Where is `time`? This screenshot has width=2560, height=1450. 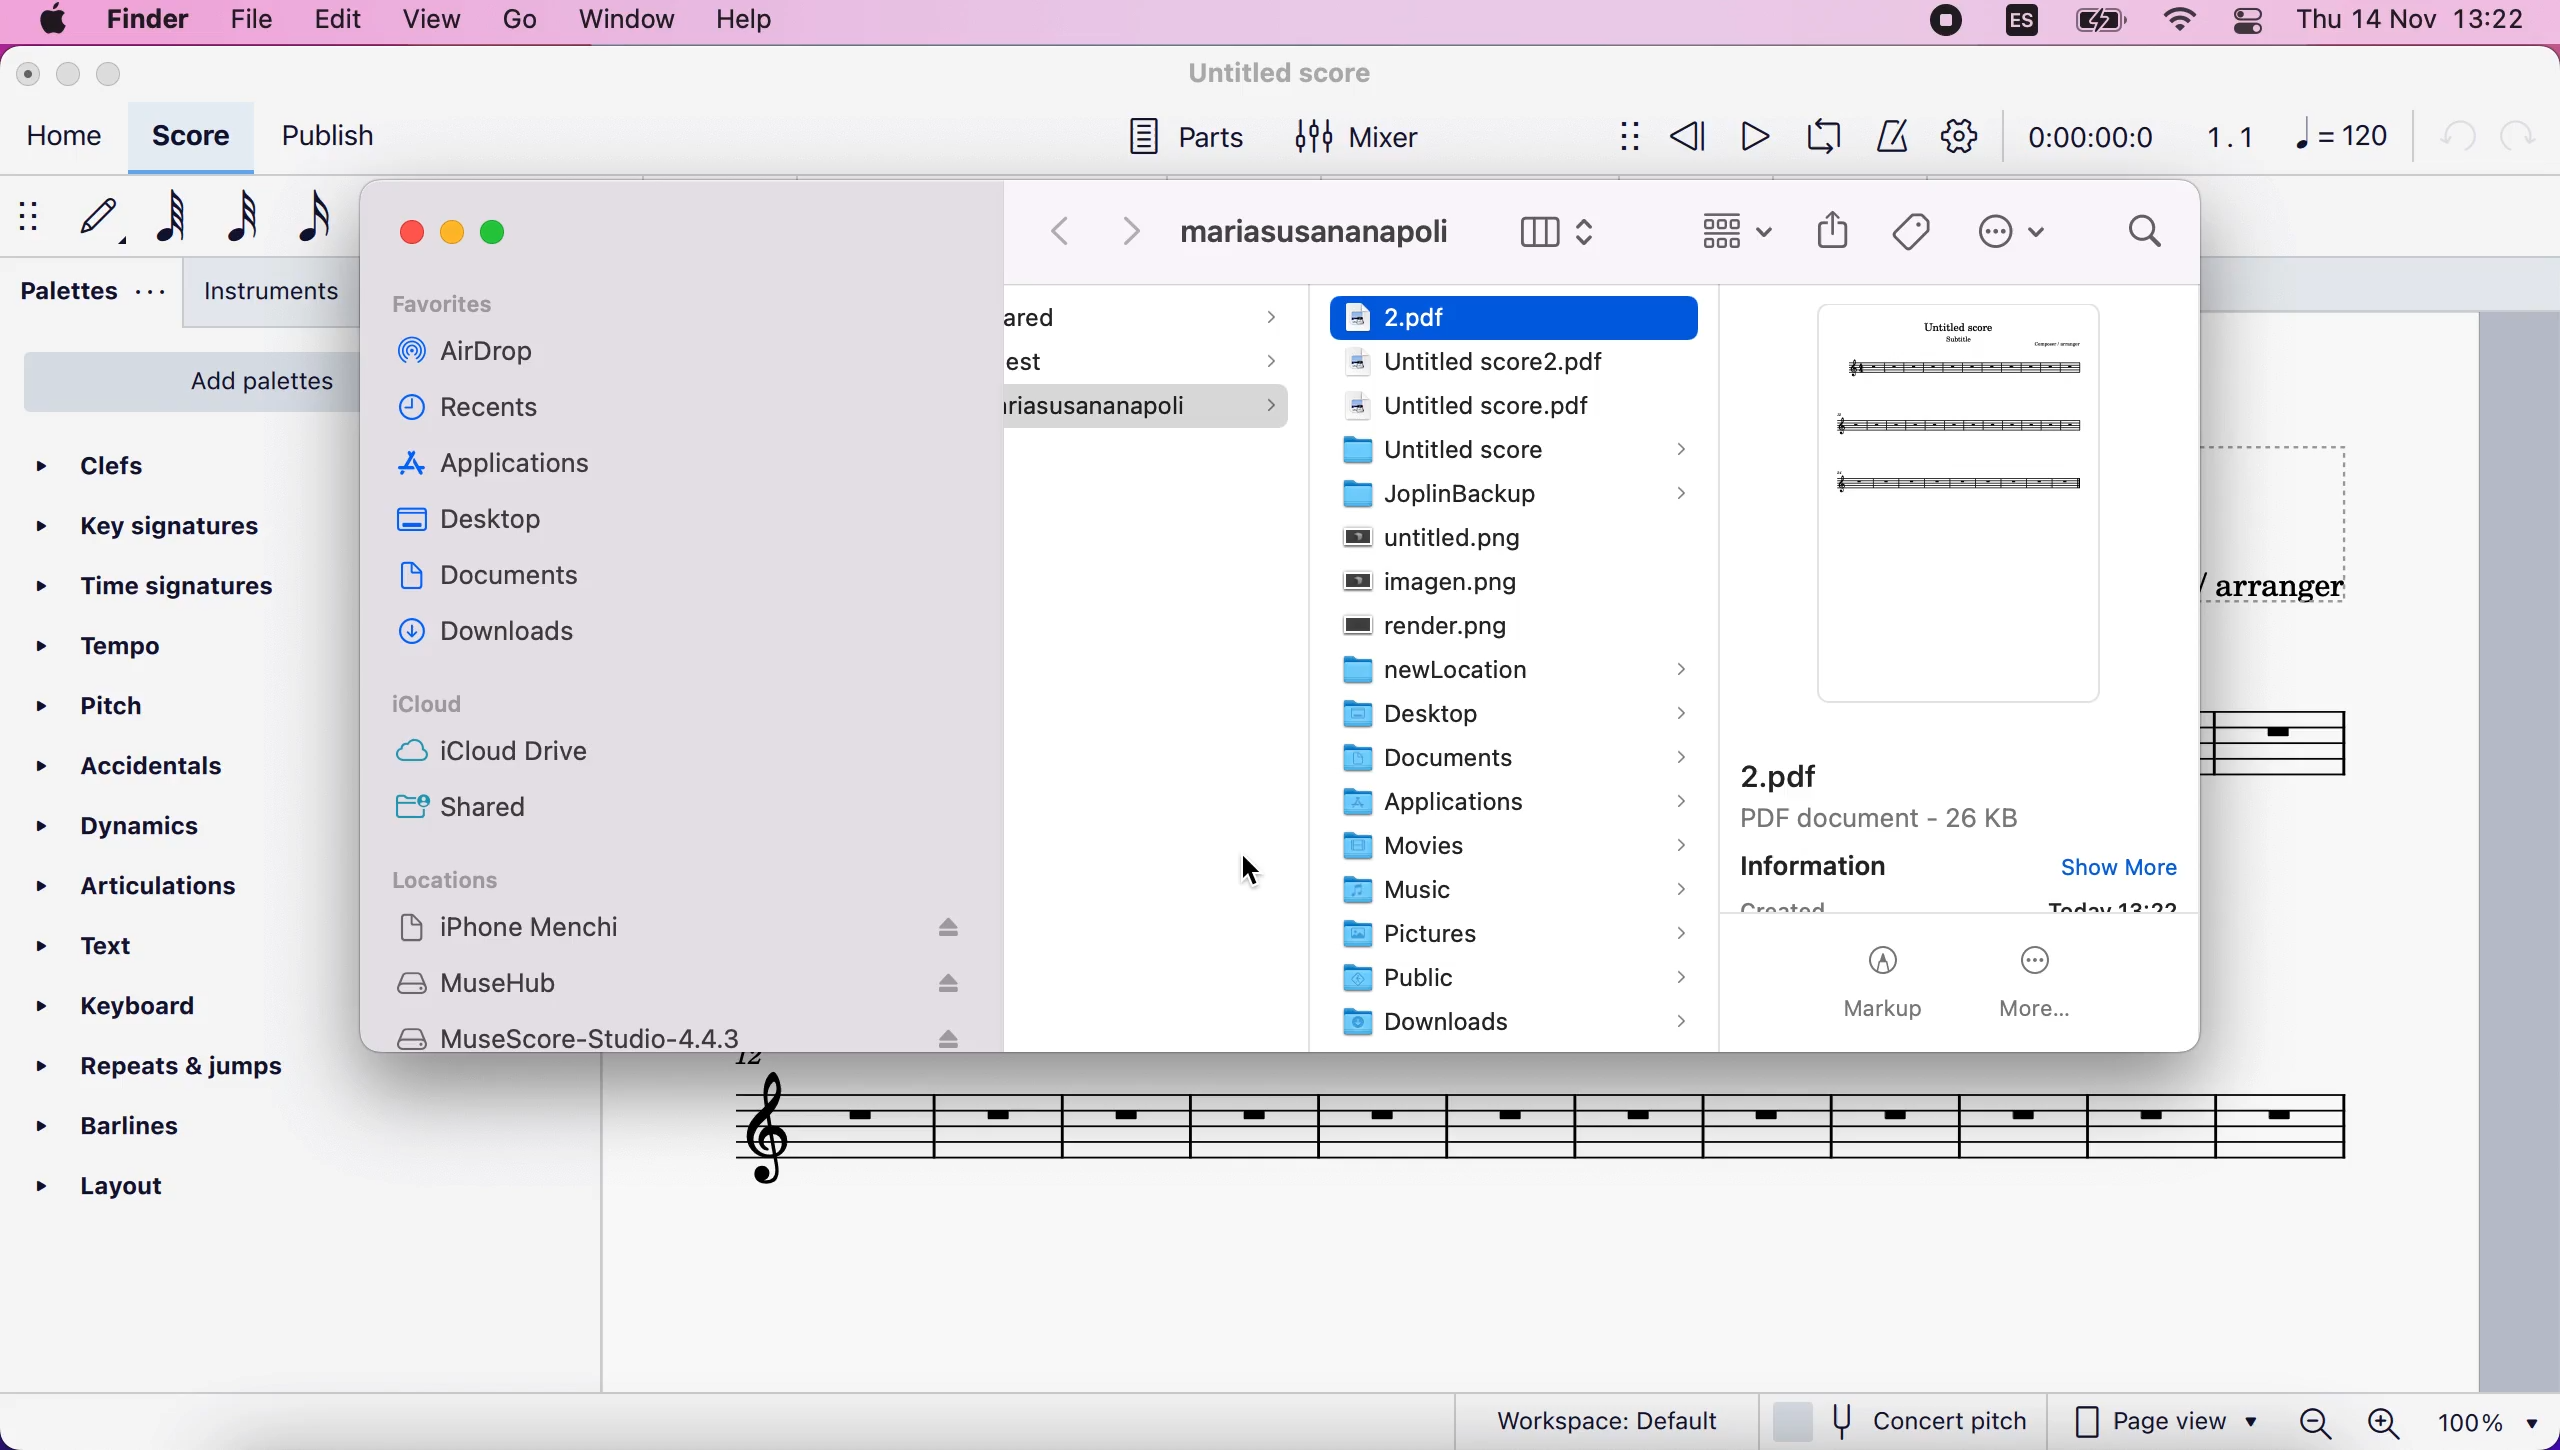
time is located at coordinates (2094, 136).